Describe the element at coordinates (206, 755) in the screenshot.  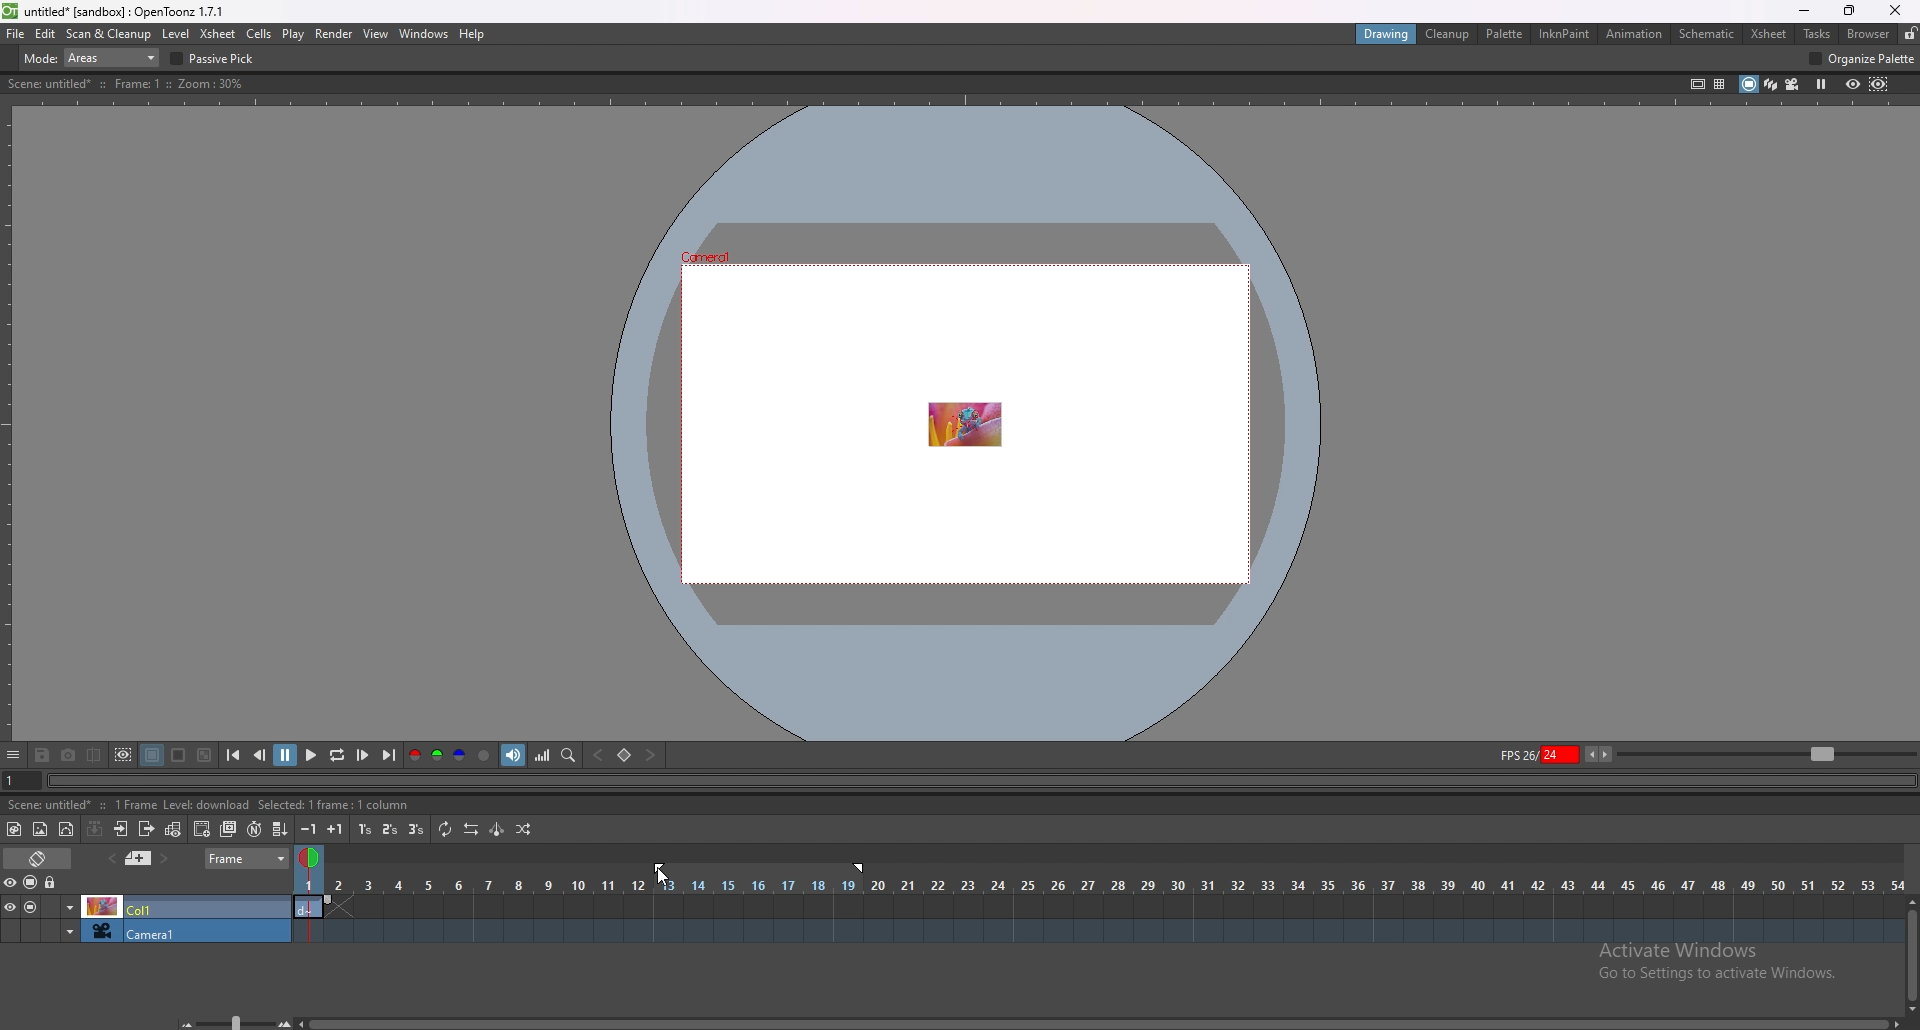
I see `checkered background` at that location.